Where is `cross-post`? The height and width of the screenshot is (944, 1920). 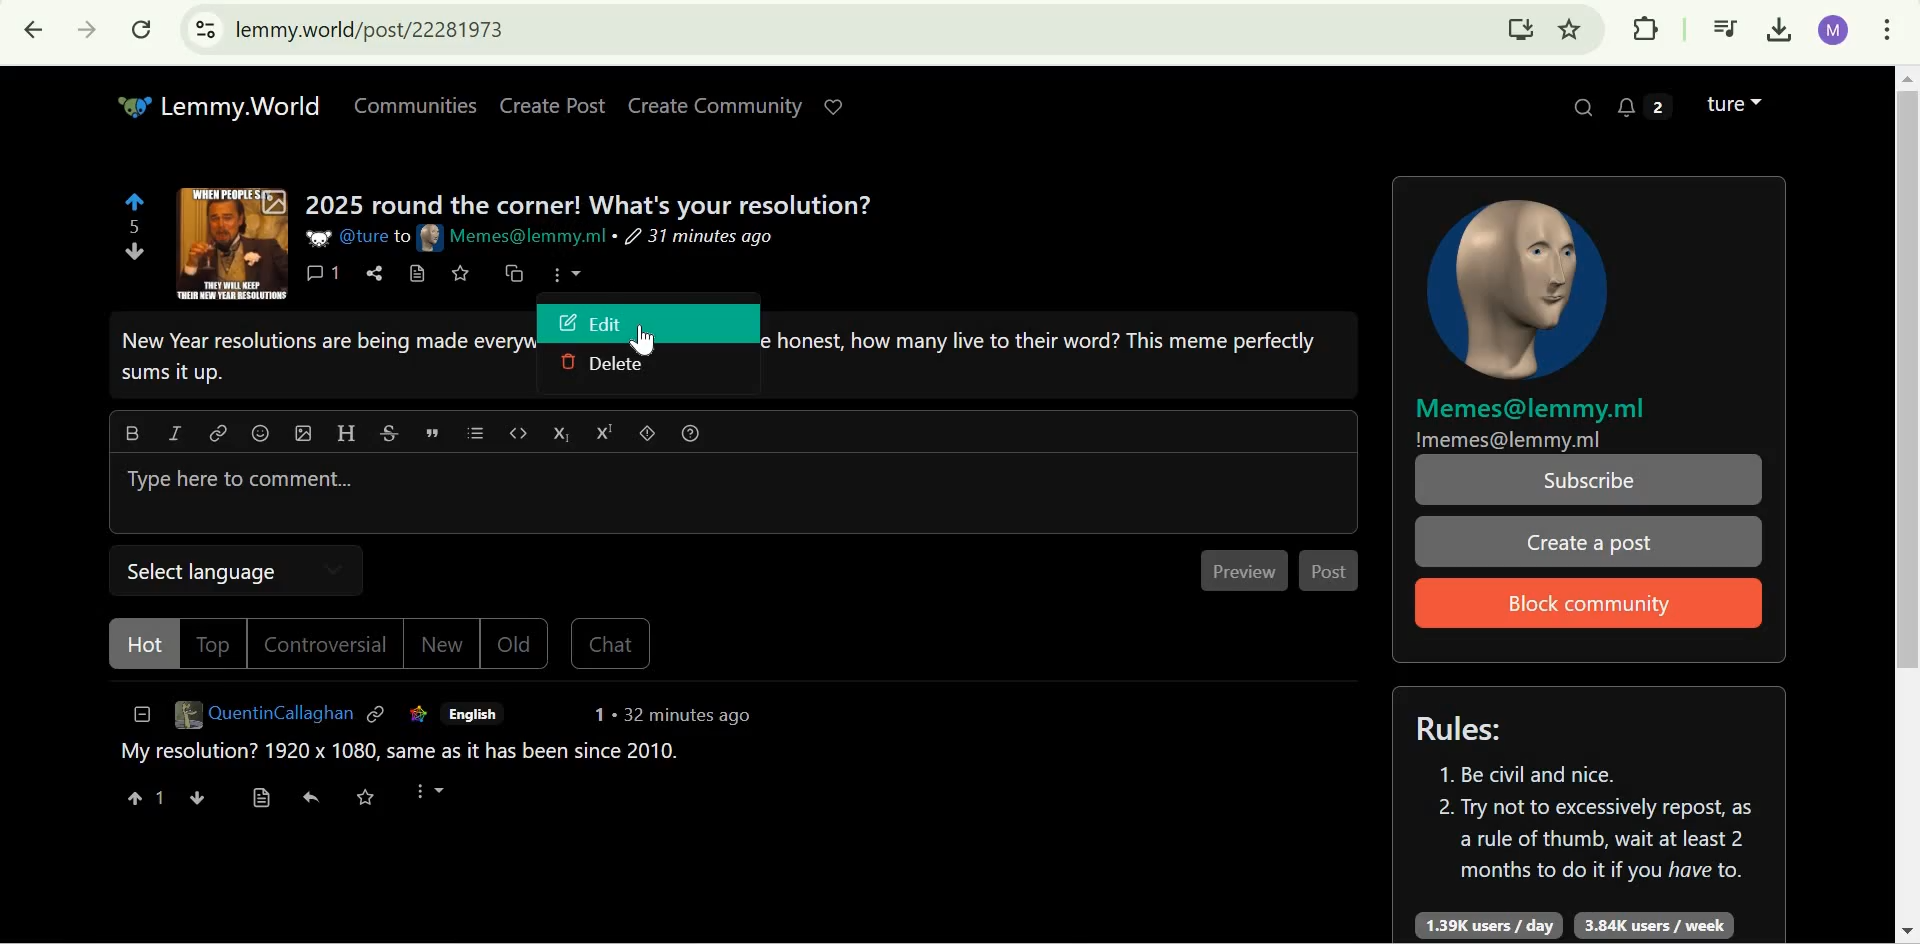 cross-post is located at coordinates (512, 272).